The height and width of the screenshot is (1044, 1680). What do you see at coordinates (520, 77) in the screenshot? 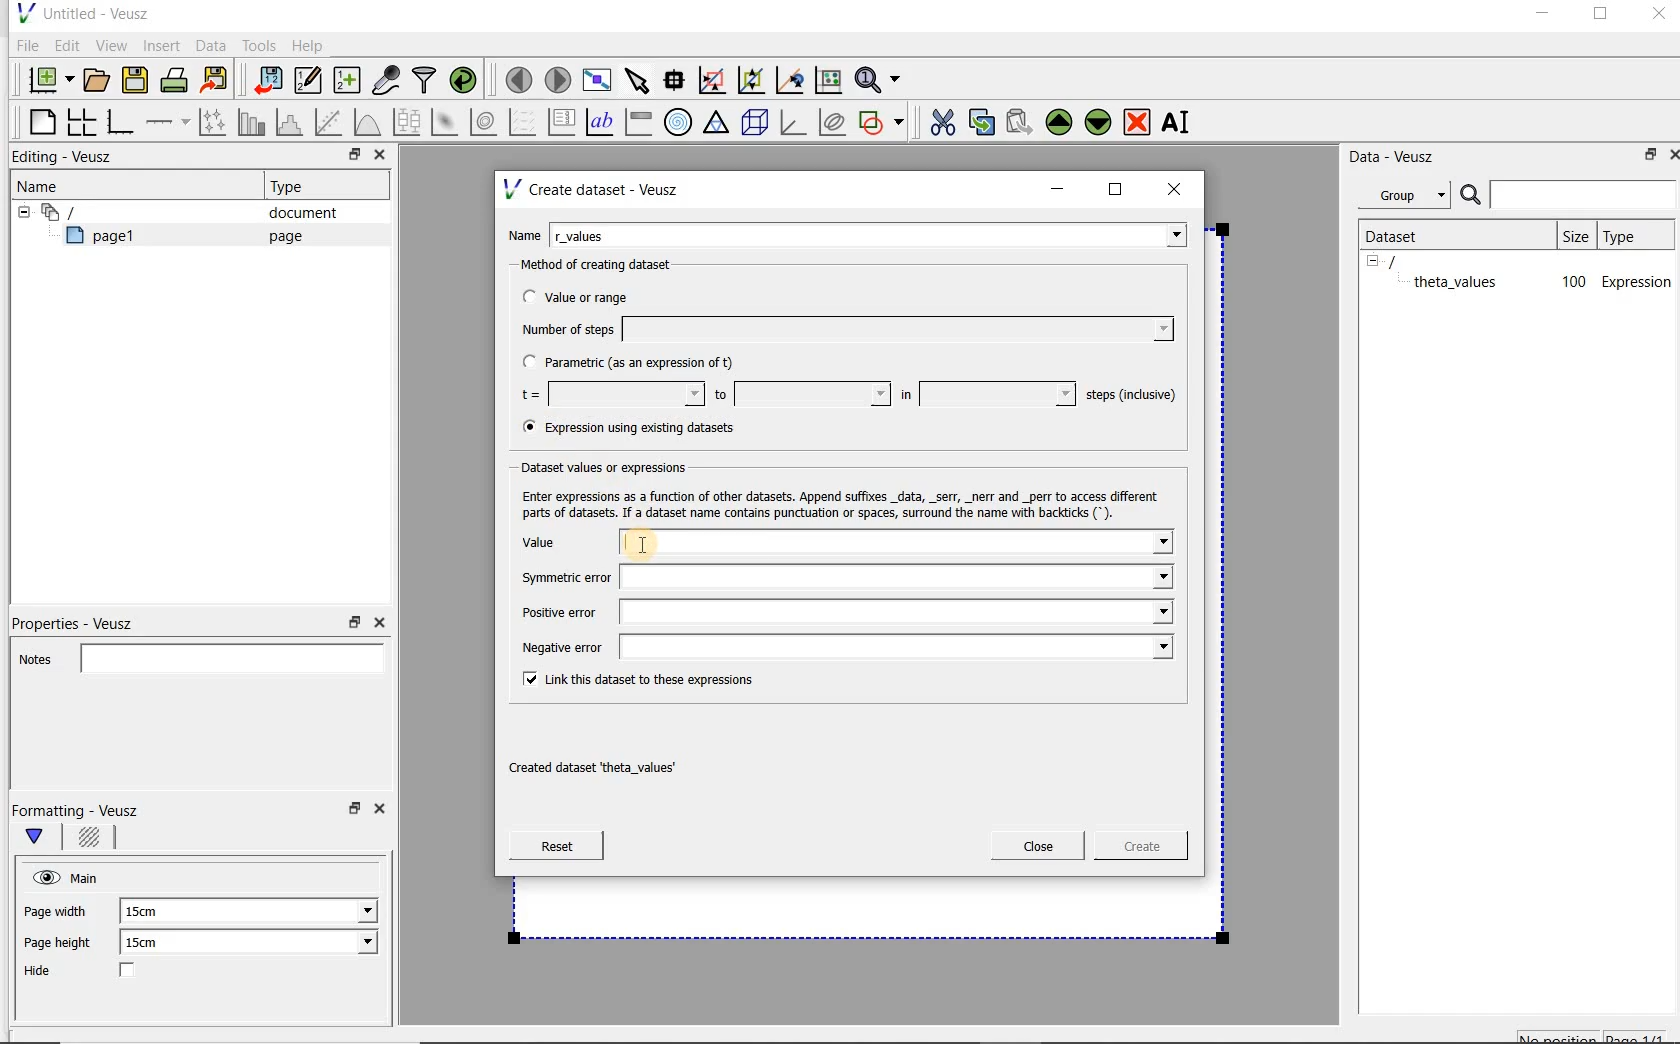
I see `move to the previous page` at bounding box center [520, 77].